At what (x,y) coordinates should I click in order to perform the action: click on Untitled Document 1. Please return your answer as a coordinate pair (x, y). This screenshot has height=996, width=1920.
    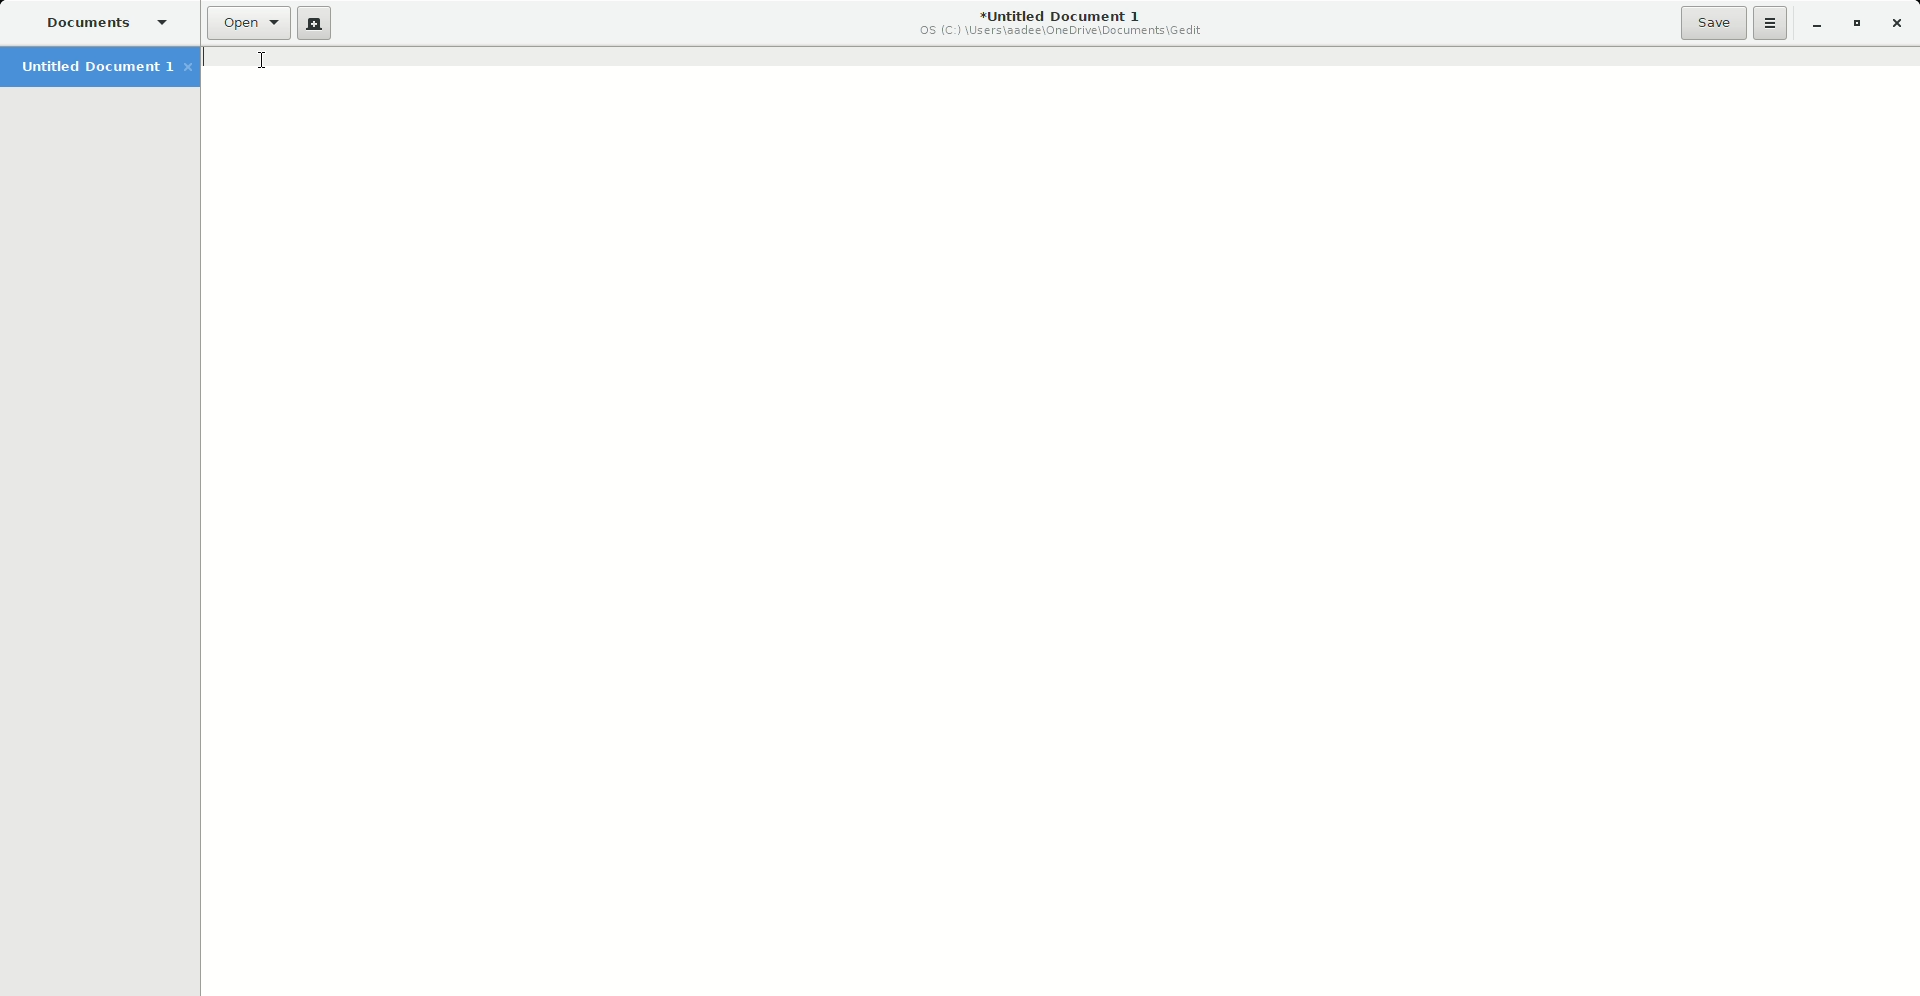
    Looking at the image, I should click on (108, 69).